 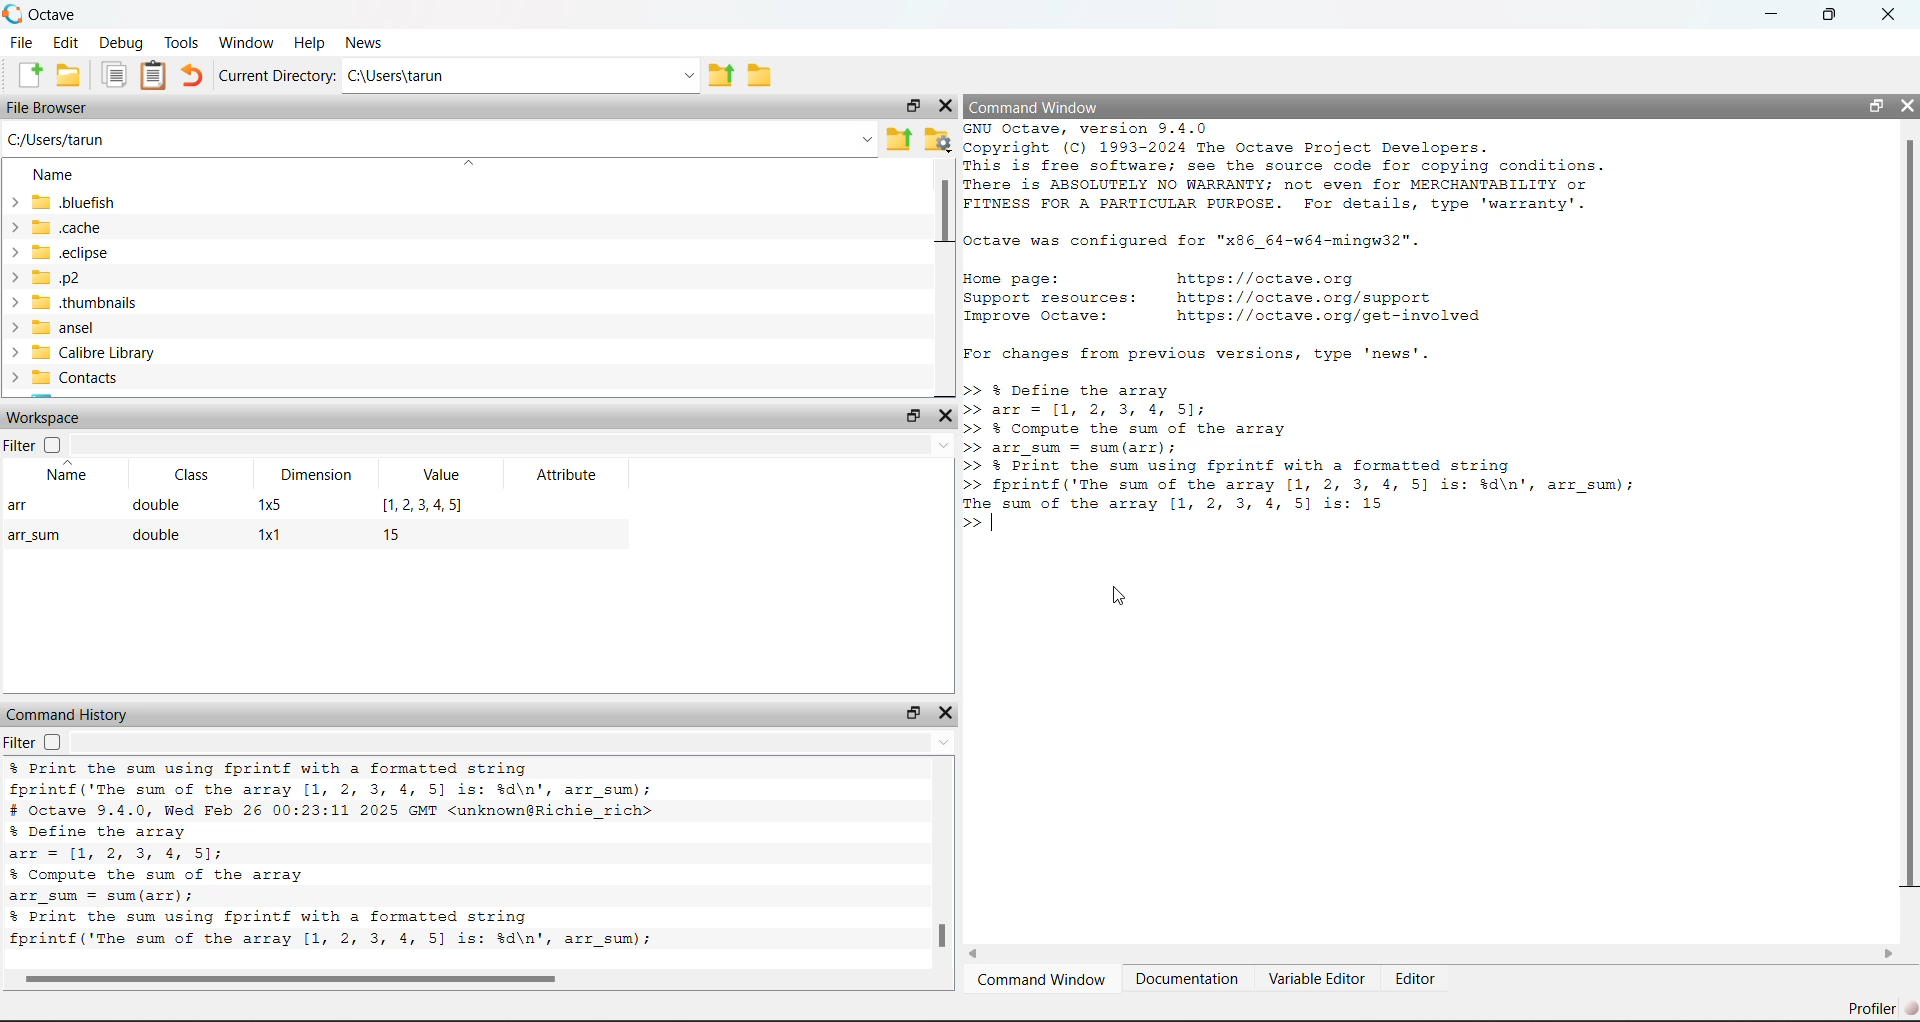 What do you see at coordinates (194, 76) in the screenshot?
I see `Undo` at bounding box center [194, 76].